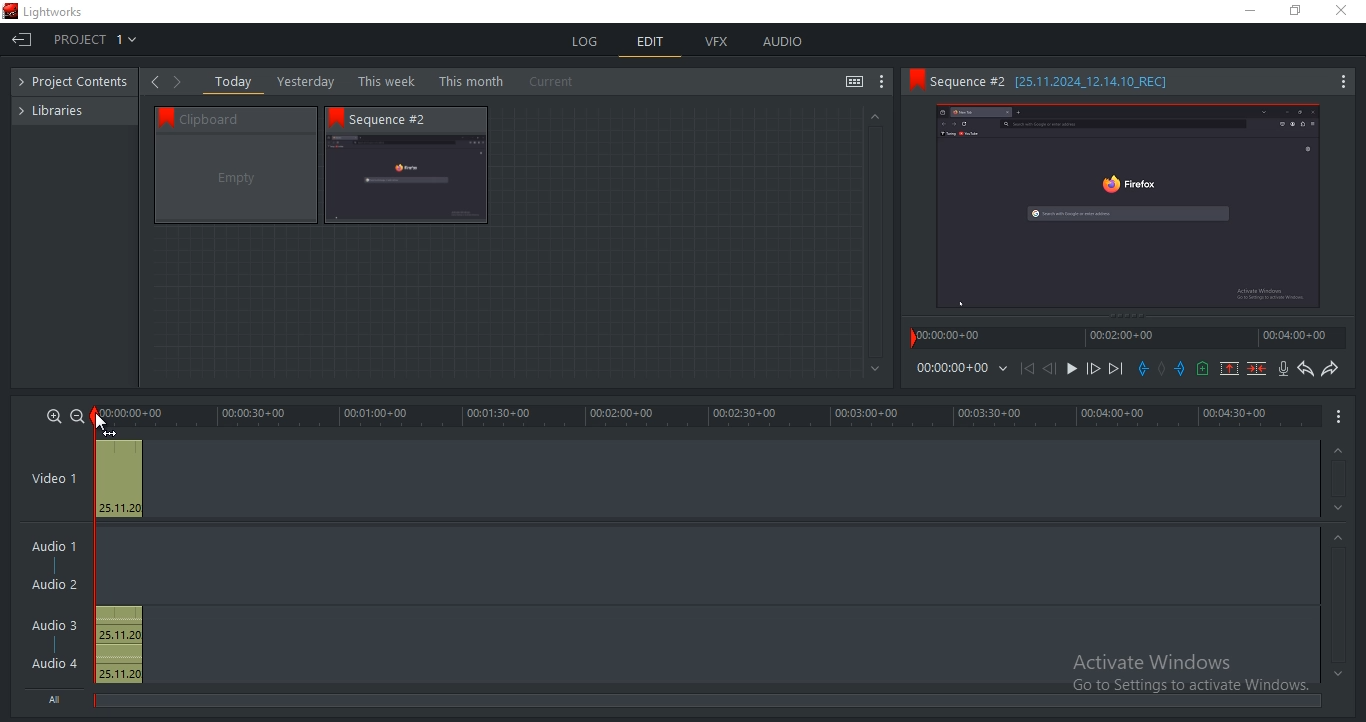 The width and height of the screenshot is (1366, 722). Describe the element at coordinates (1251, 11) in the screenshot. I see `minimize` at that location.